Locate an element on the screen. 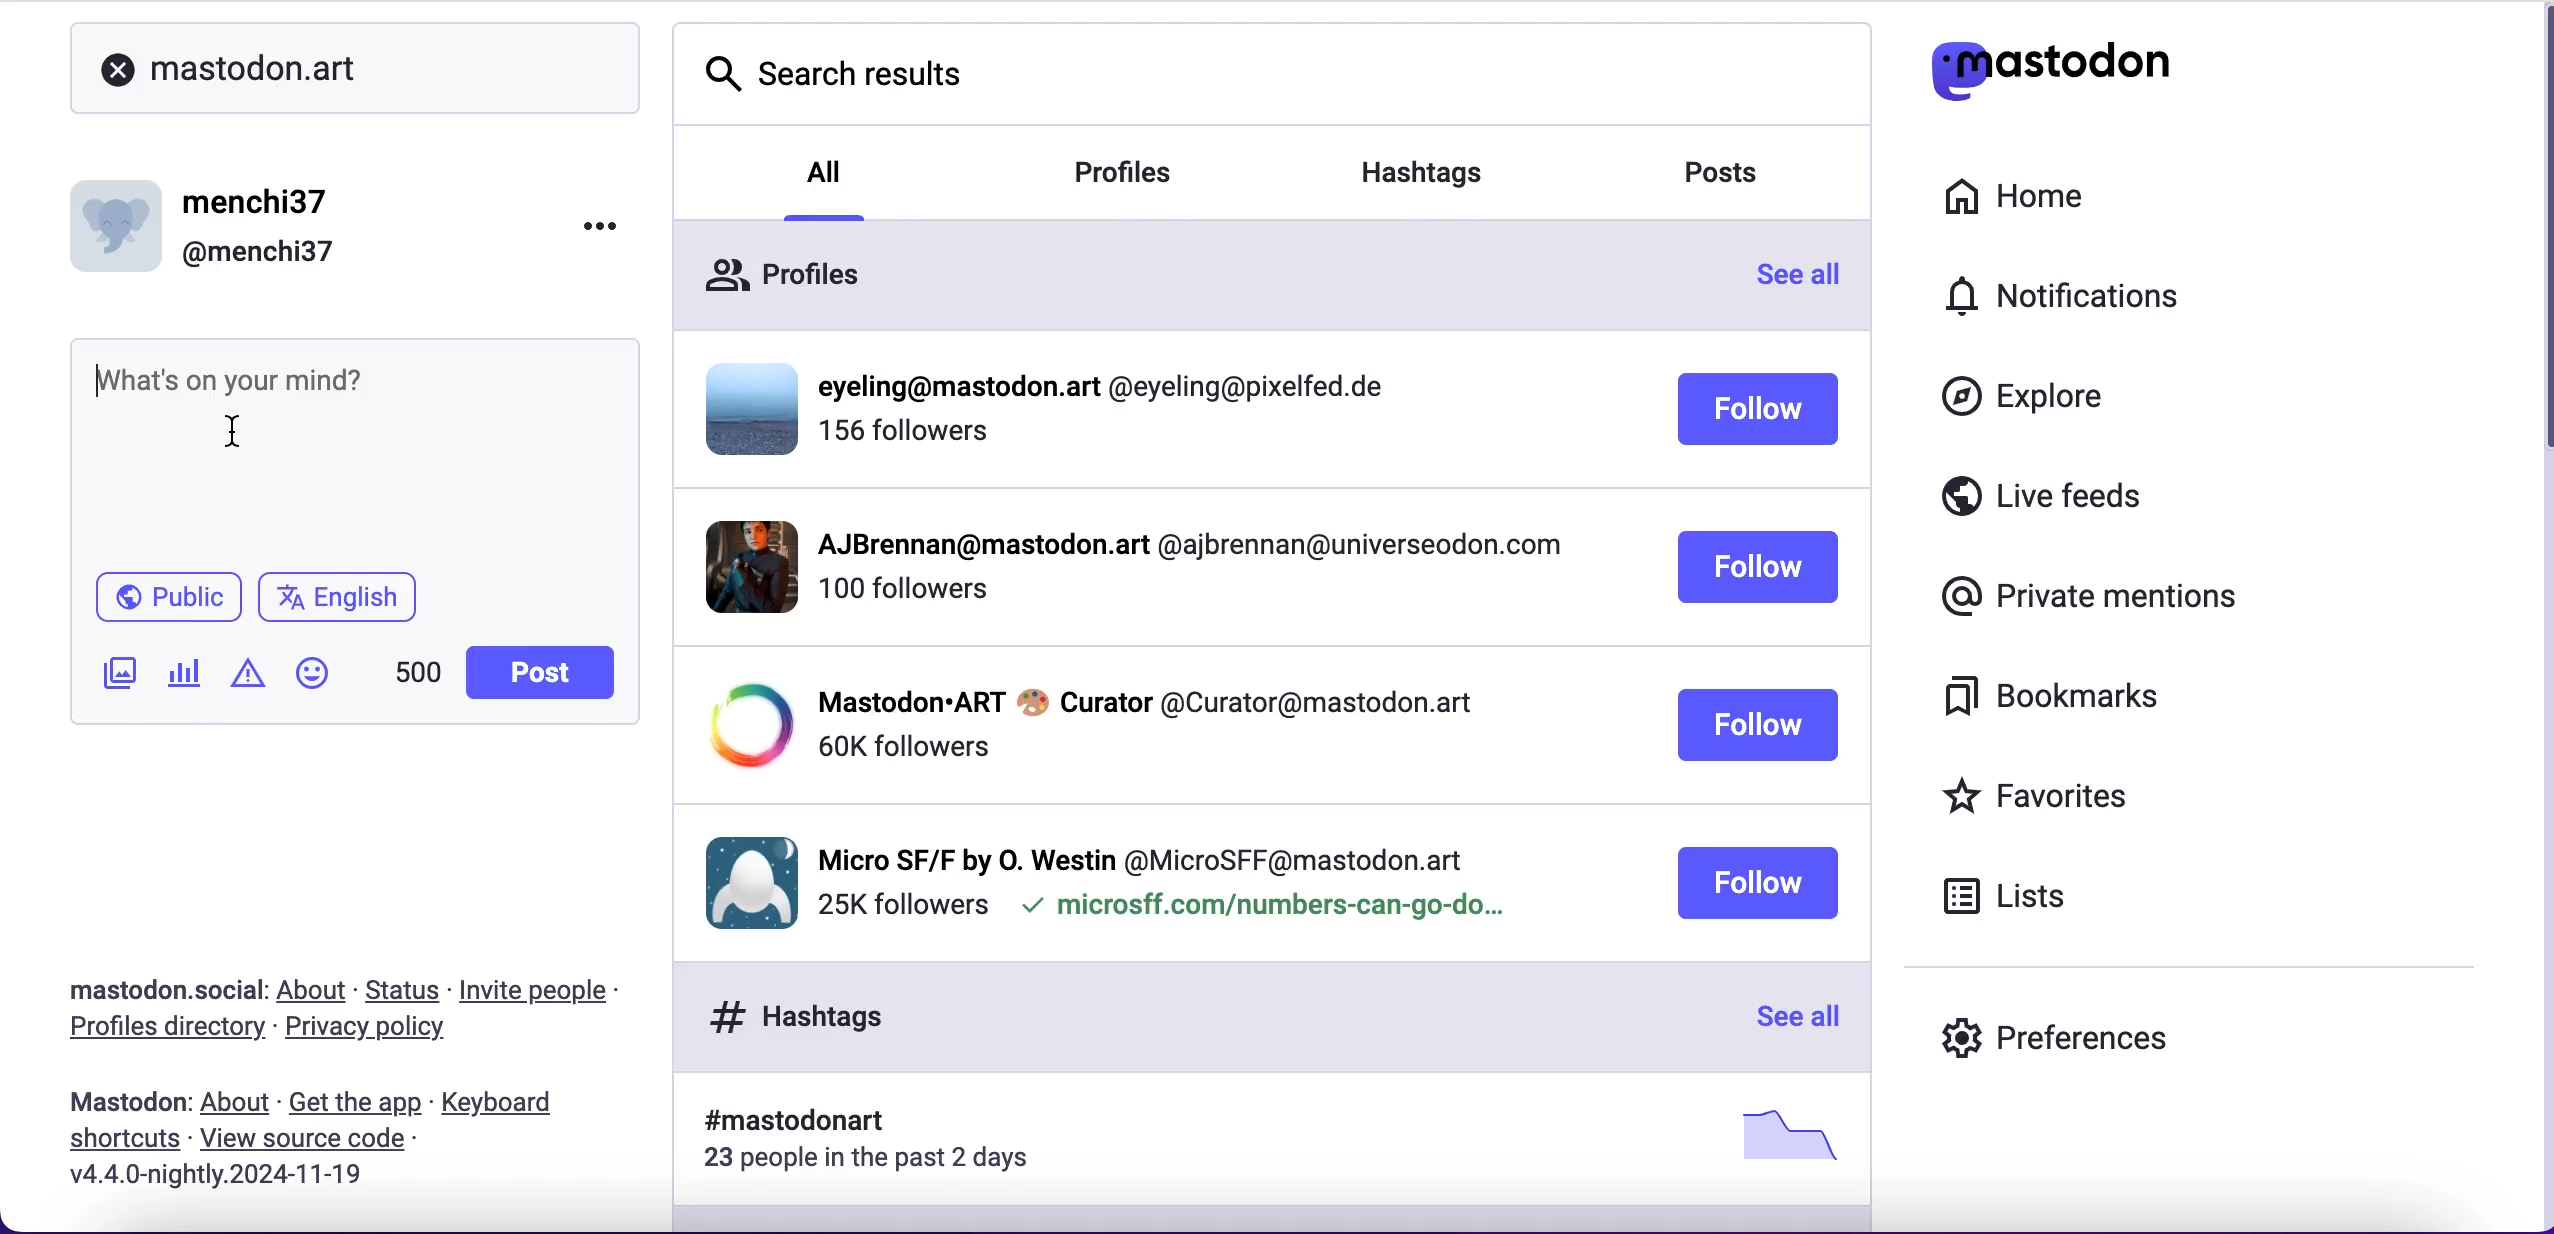 This screenshot has height=1234, width=2554. mastodon.art is located at coordinates (358, 68).